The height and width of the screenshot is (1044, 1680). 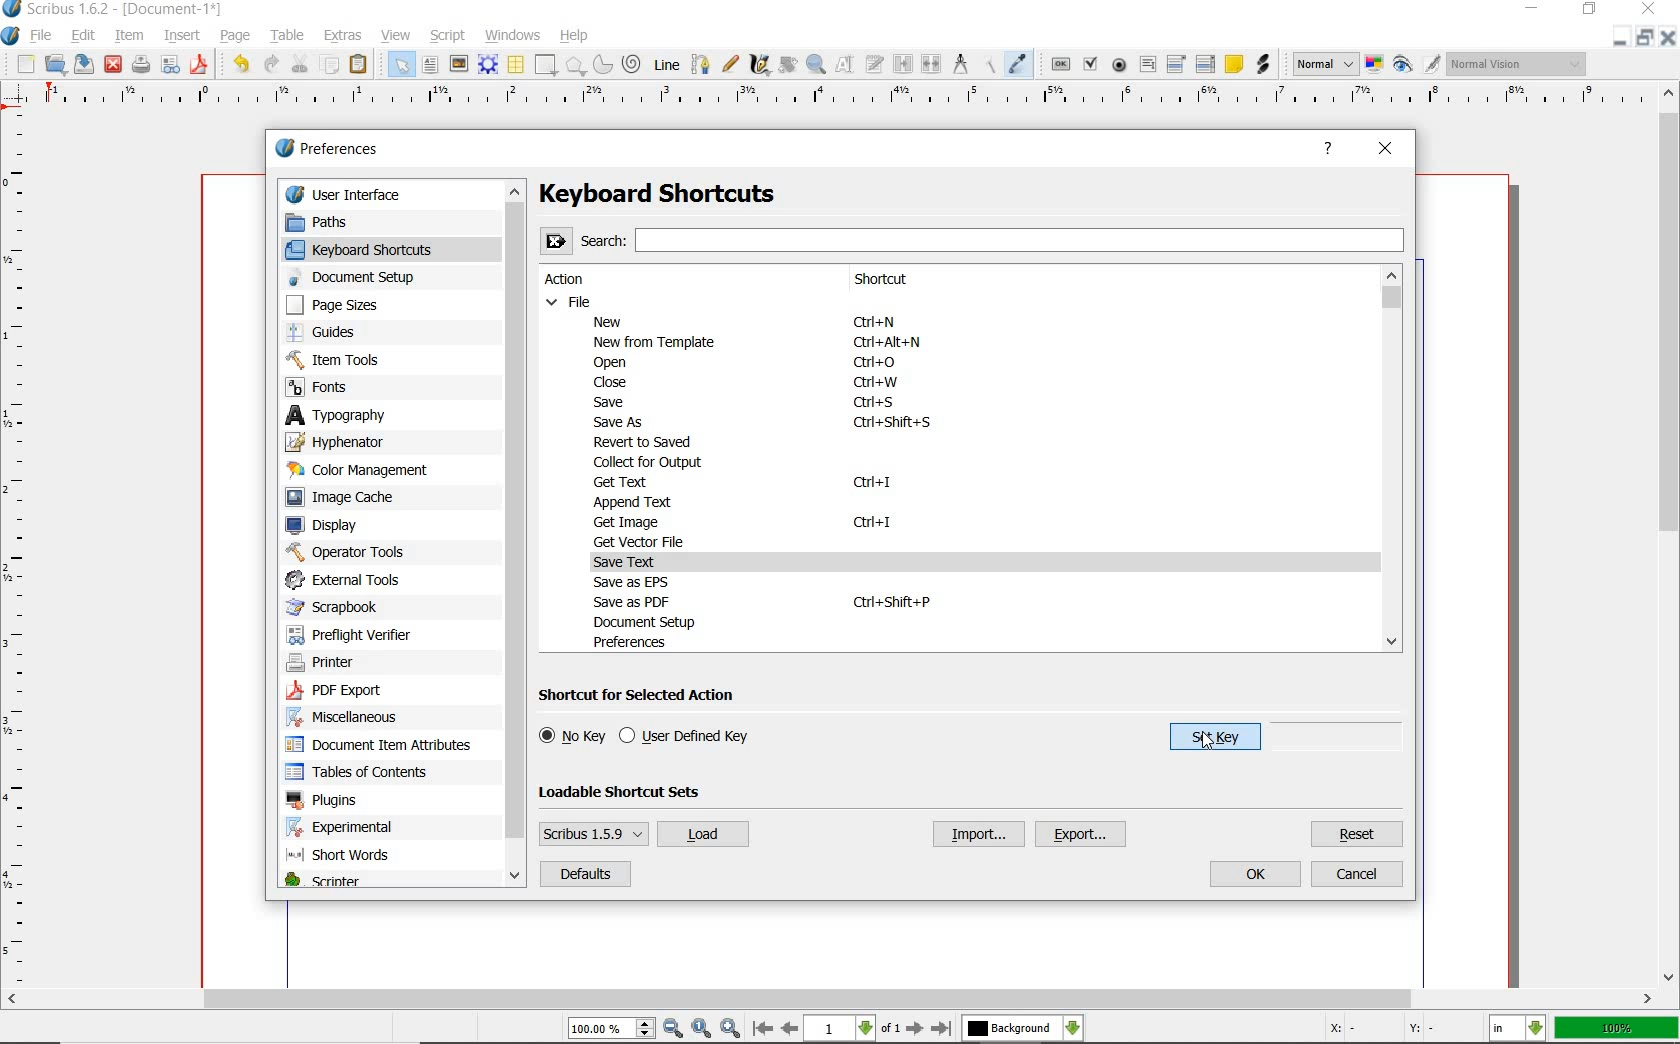 I want to click on pdf export, so click(x=357, y=692).